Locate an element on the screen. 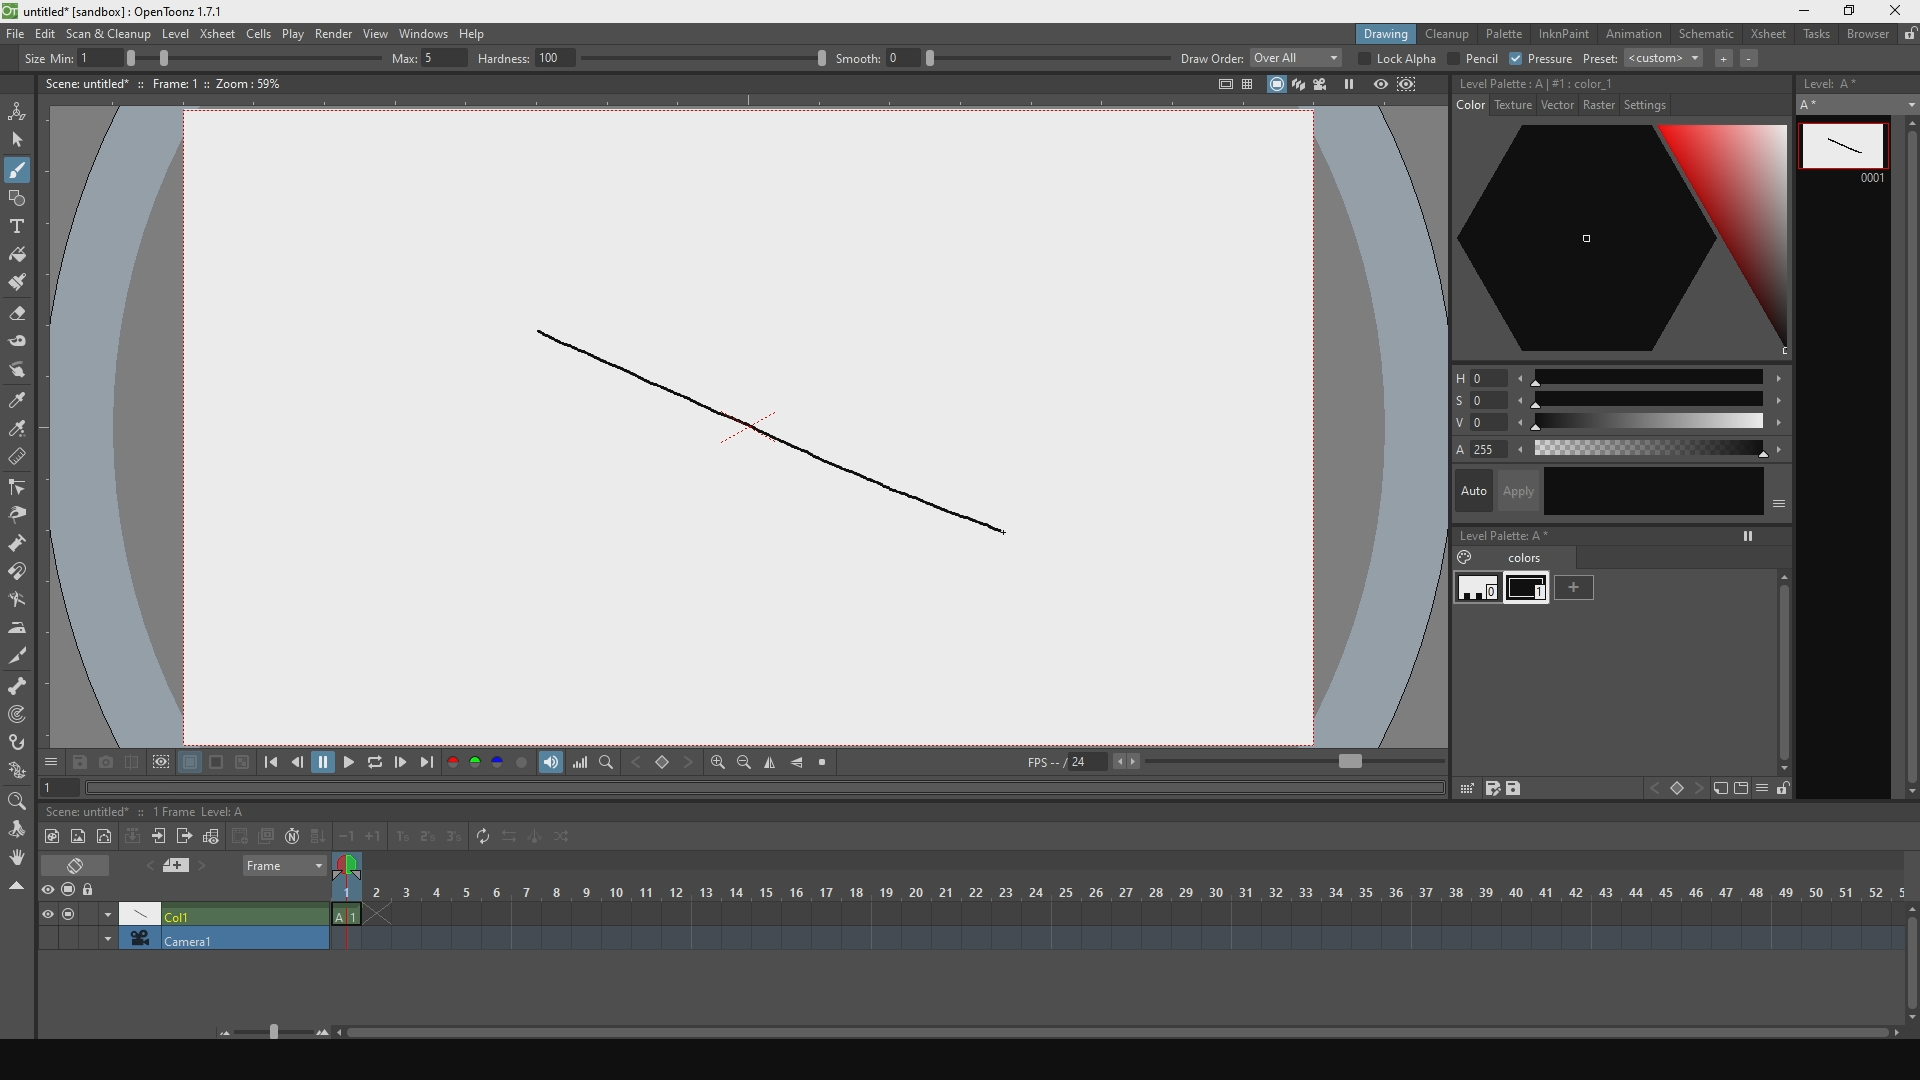  layers is located at coordinates (1296, 86).